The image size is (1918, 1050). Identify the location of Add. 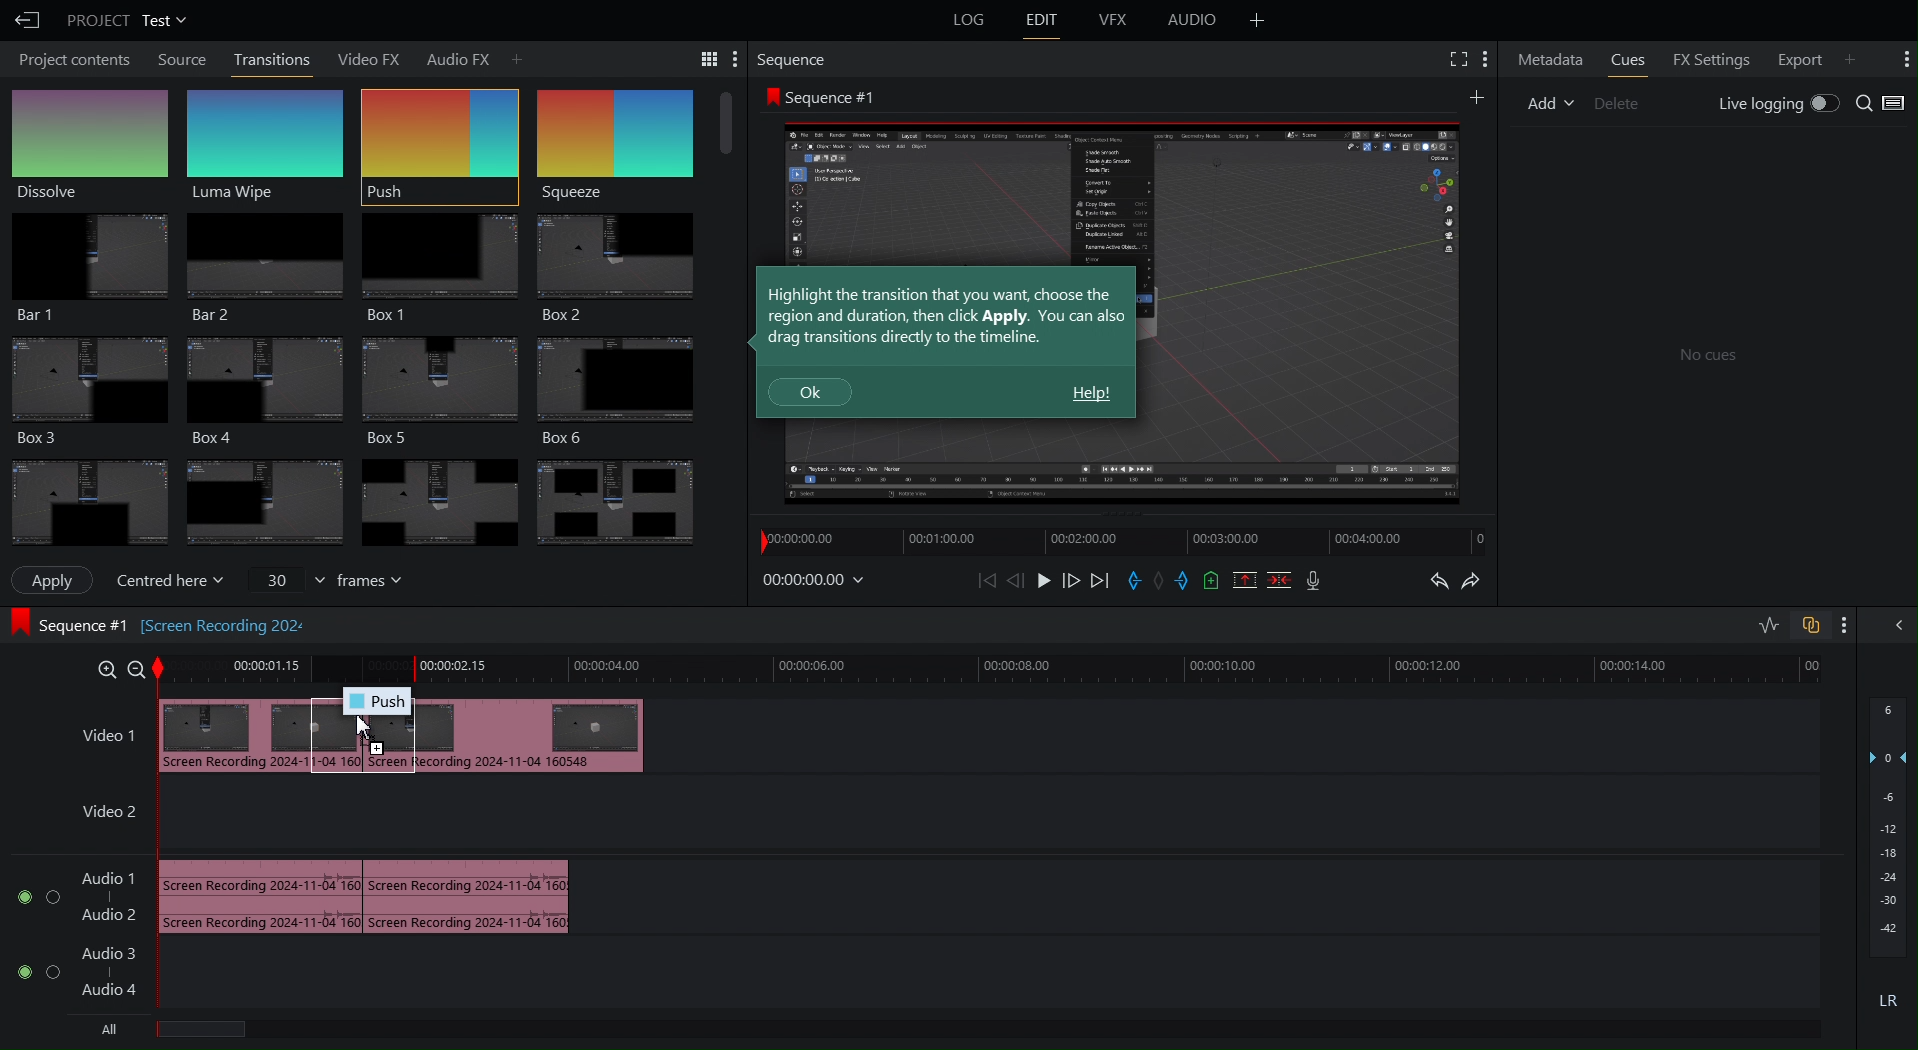
(1851, 59).